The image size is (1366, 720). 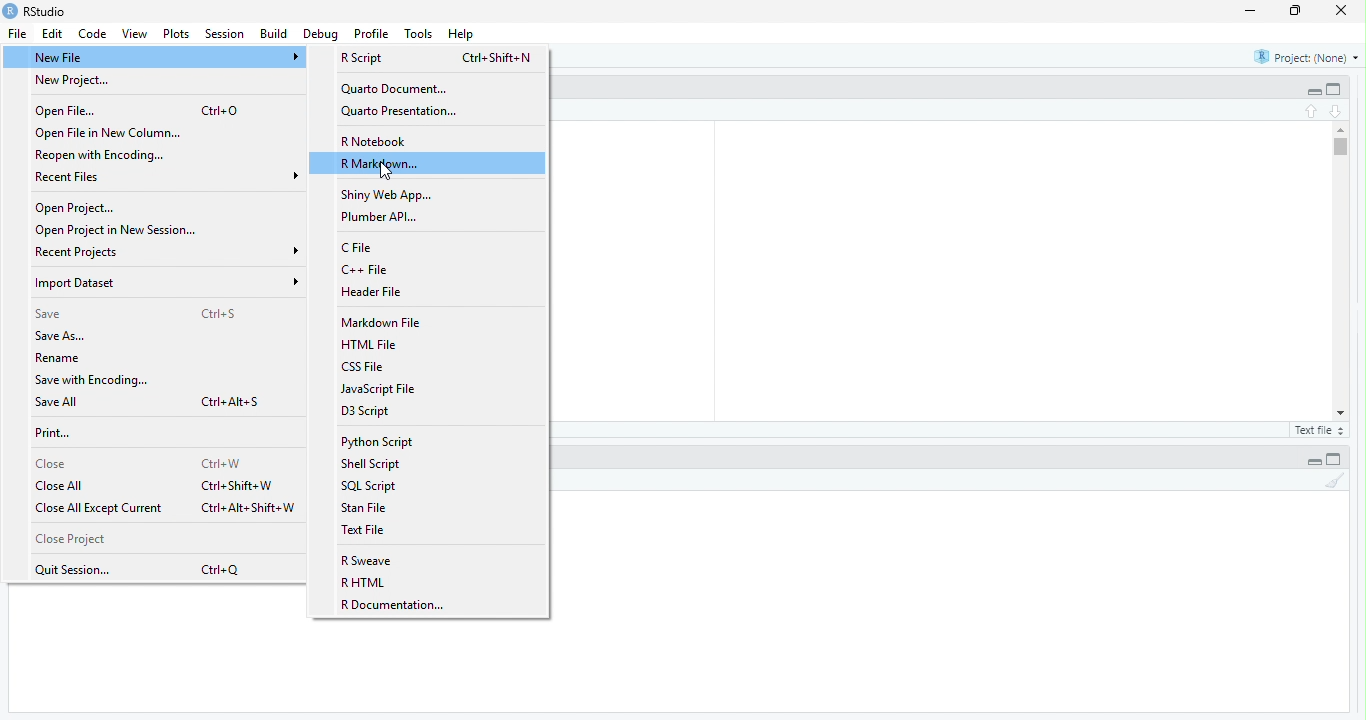 I want to click on R Documentation..., so click(x=397, y=605).